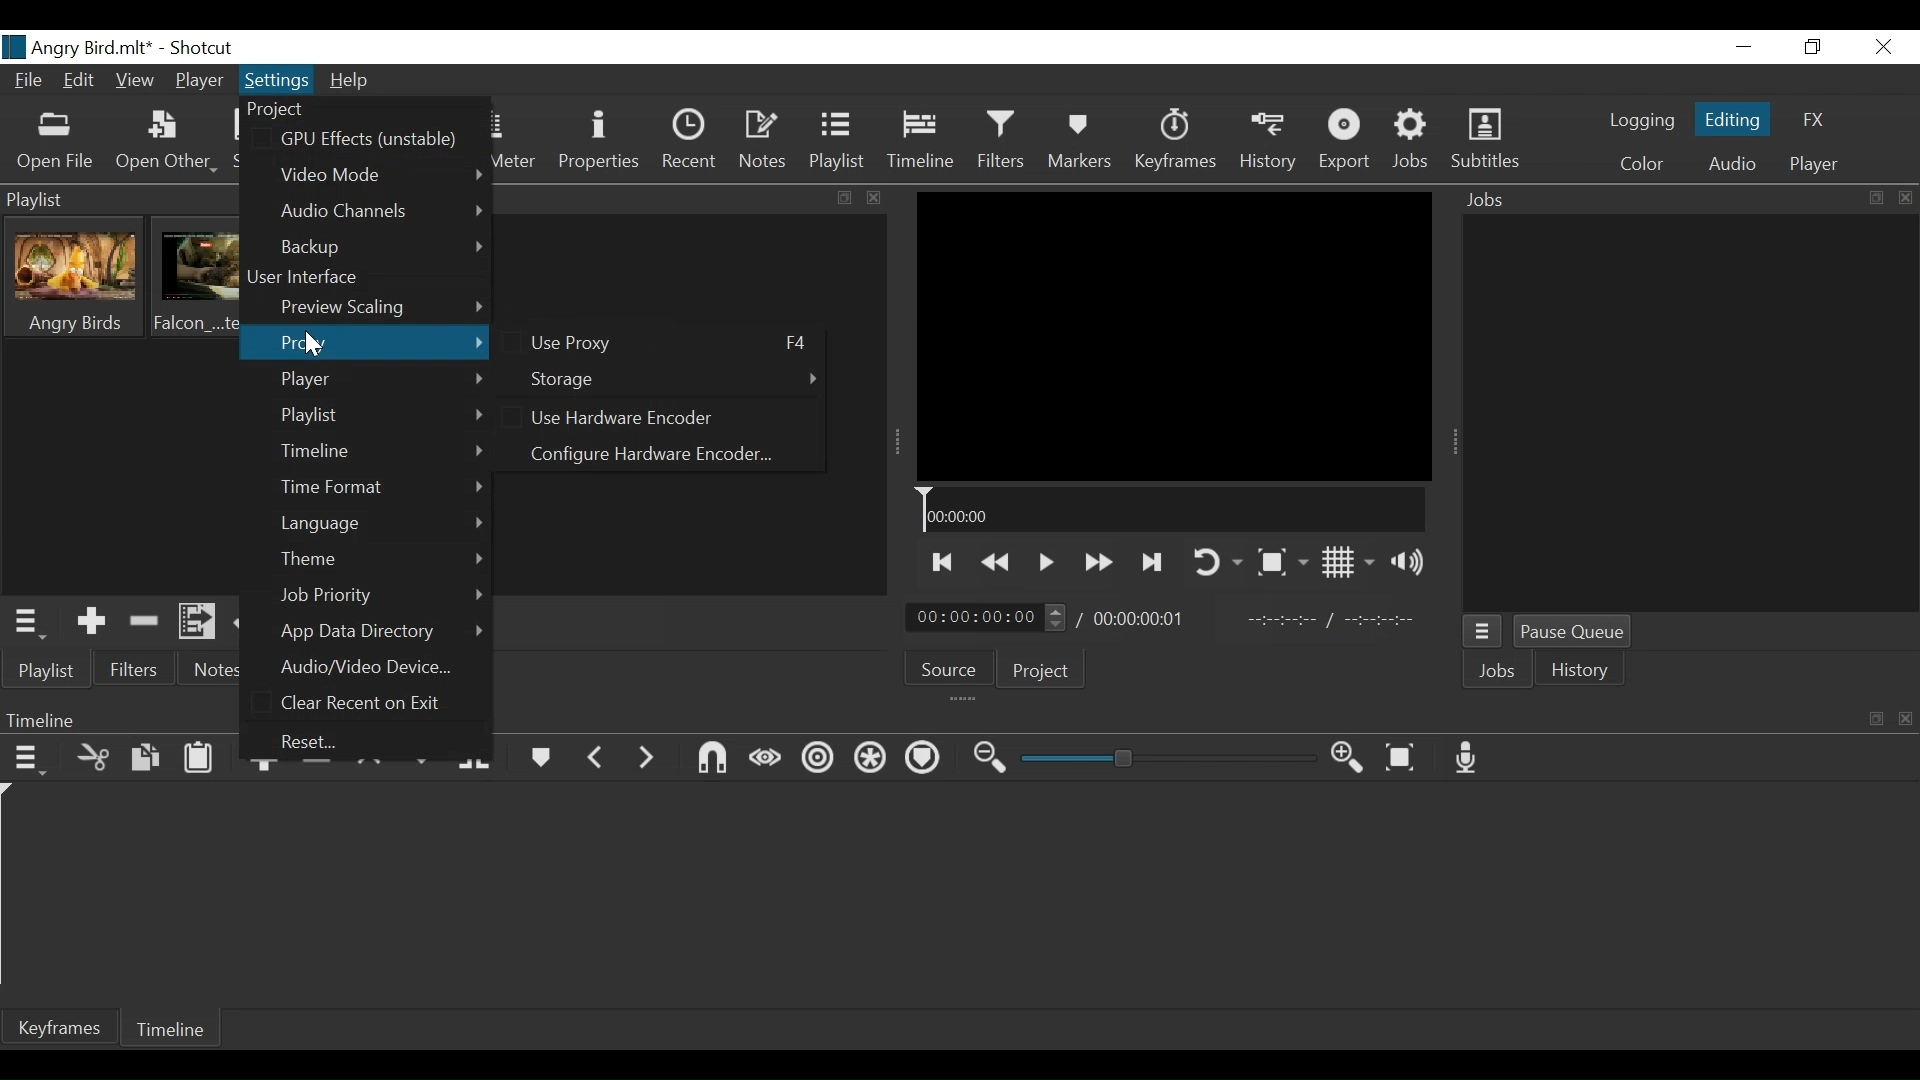 This screenshot has width=1920, height=1080. Describe the element at coordinates (56, 142) in the screenshot. I see `Open File` at that location.